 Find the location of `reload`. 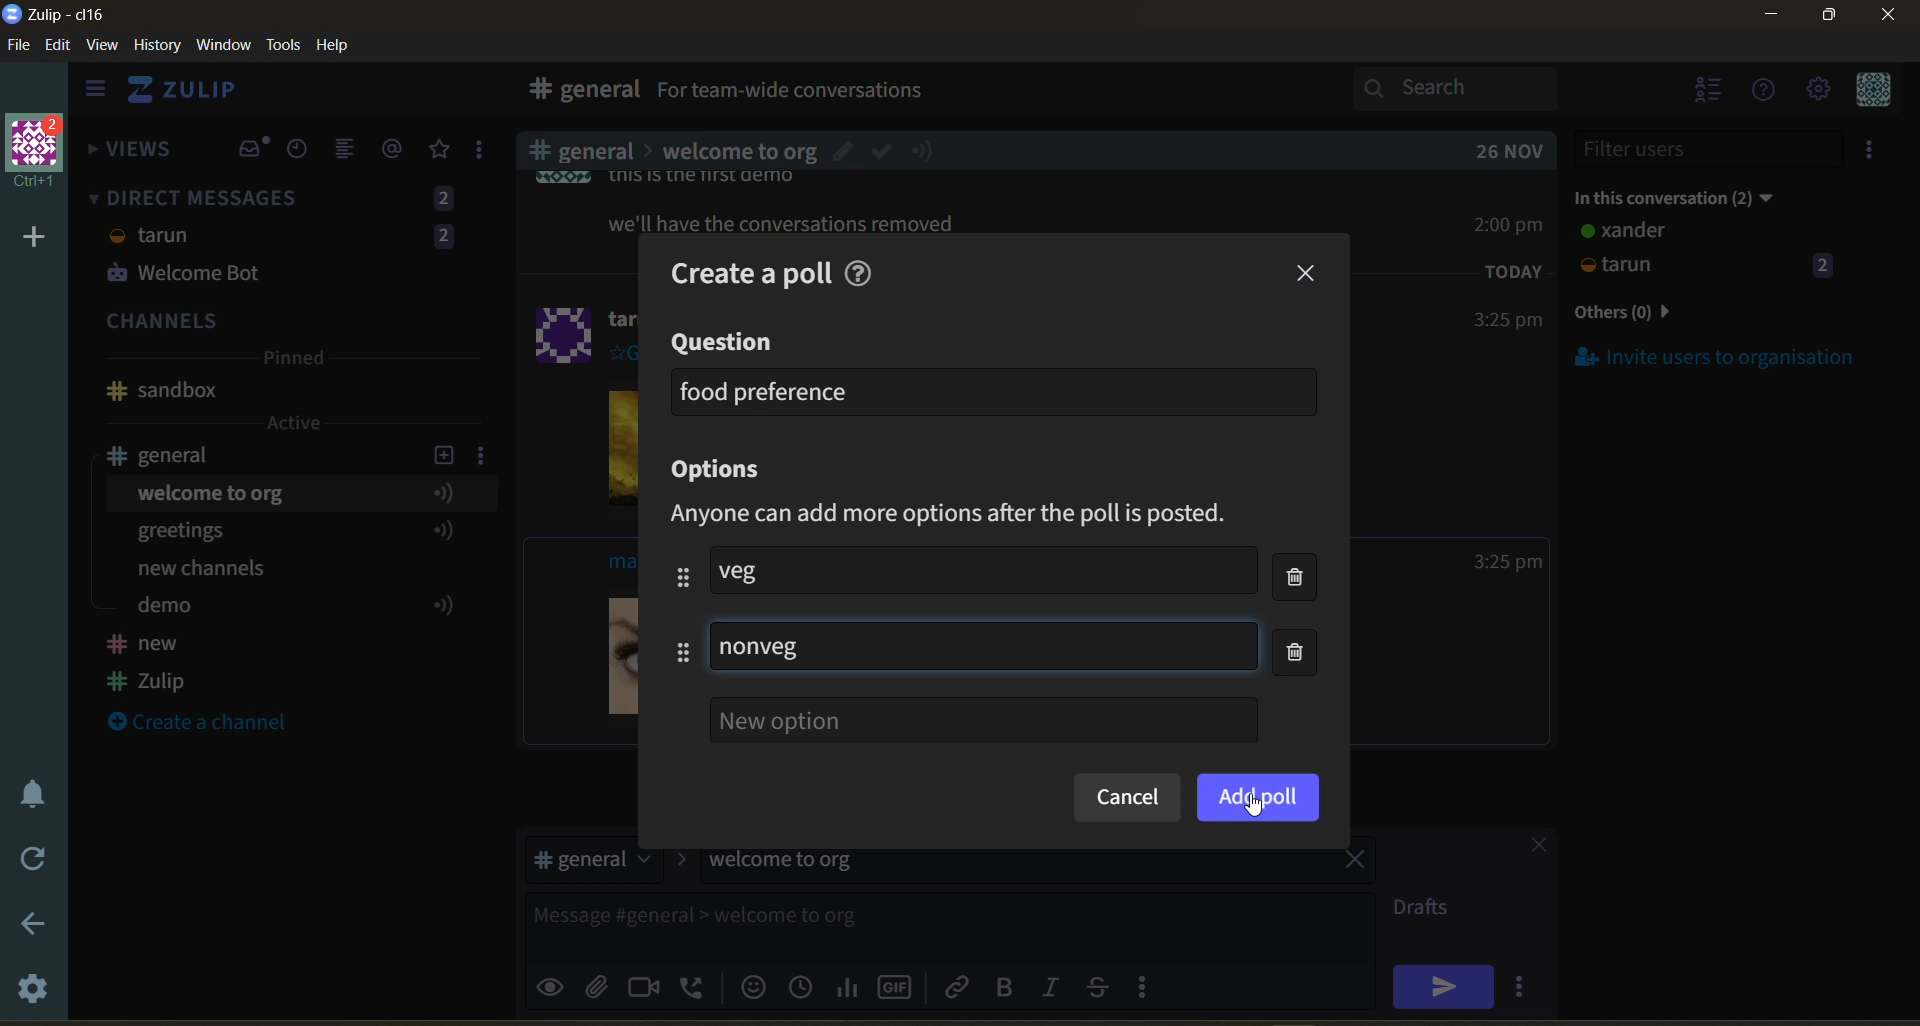

reload is located at coordinates (28, 859).